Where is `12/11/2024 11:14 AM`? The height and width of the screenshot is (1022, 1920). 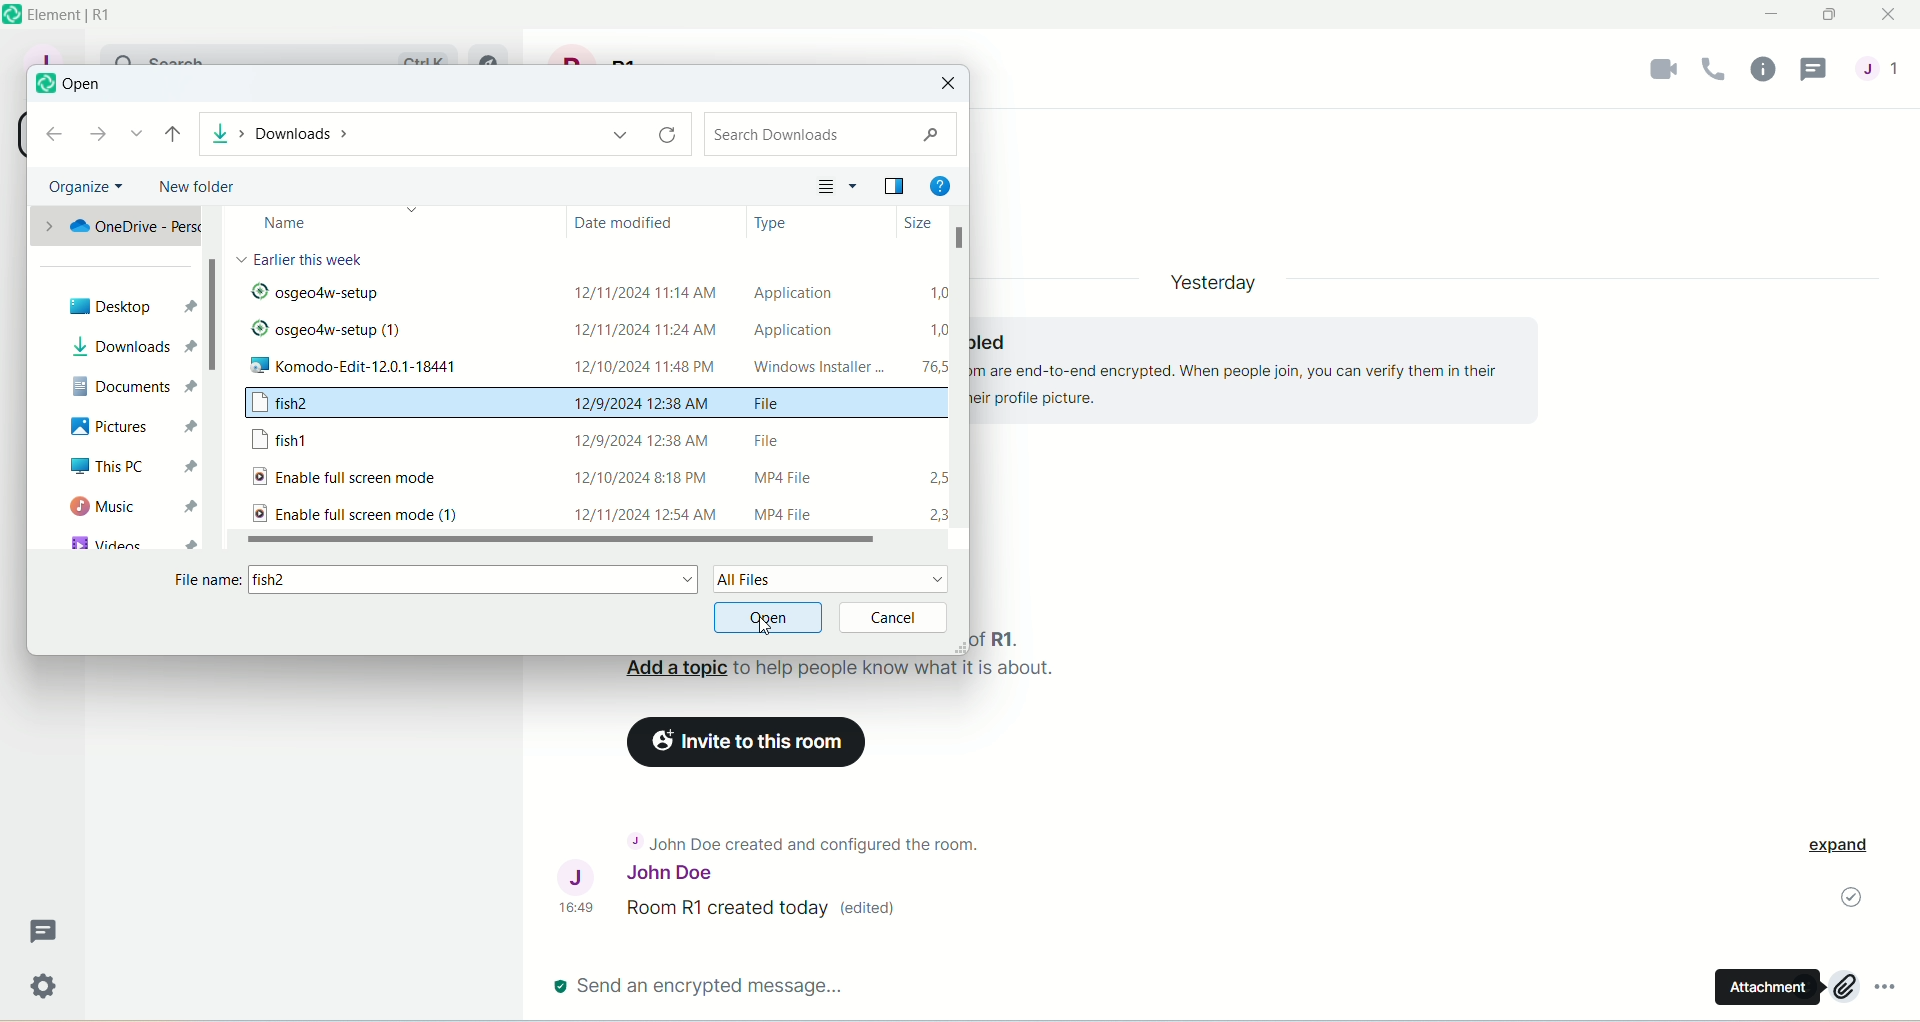 12/11/2024 11:14 AM is located at coordinates (646, 285).